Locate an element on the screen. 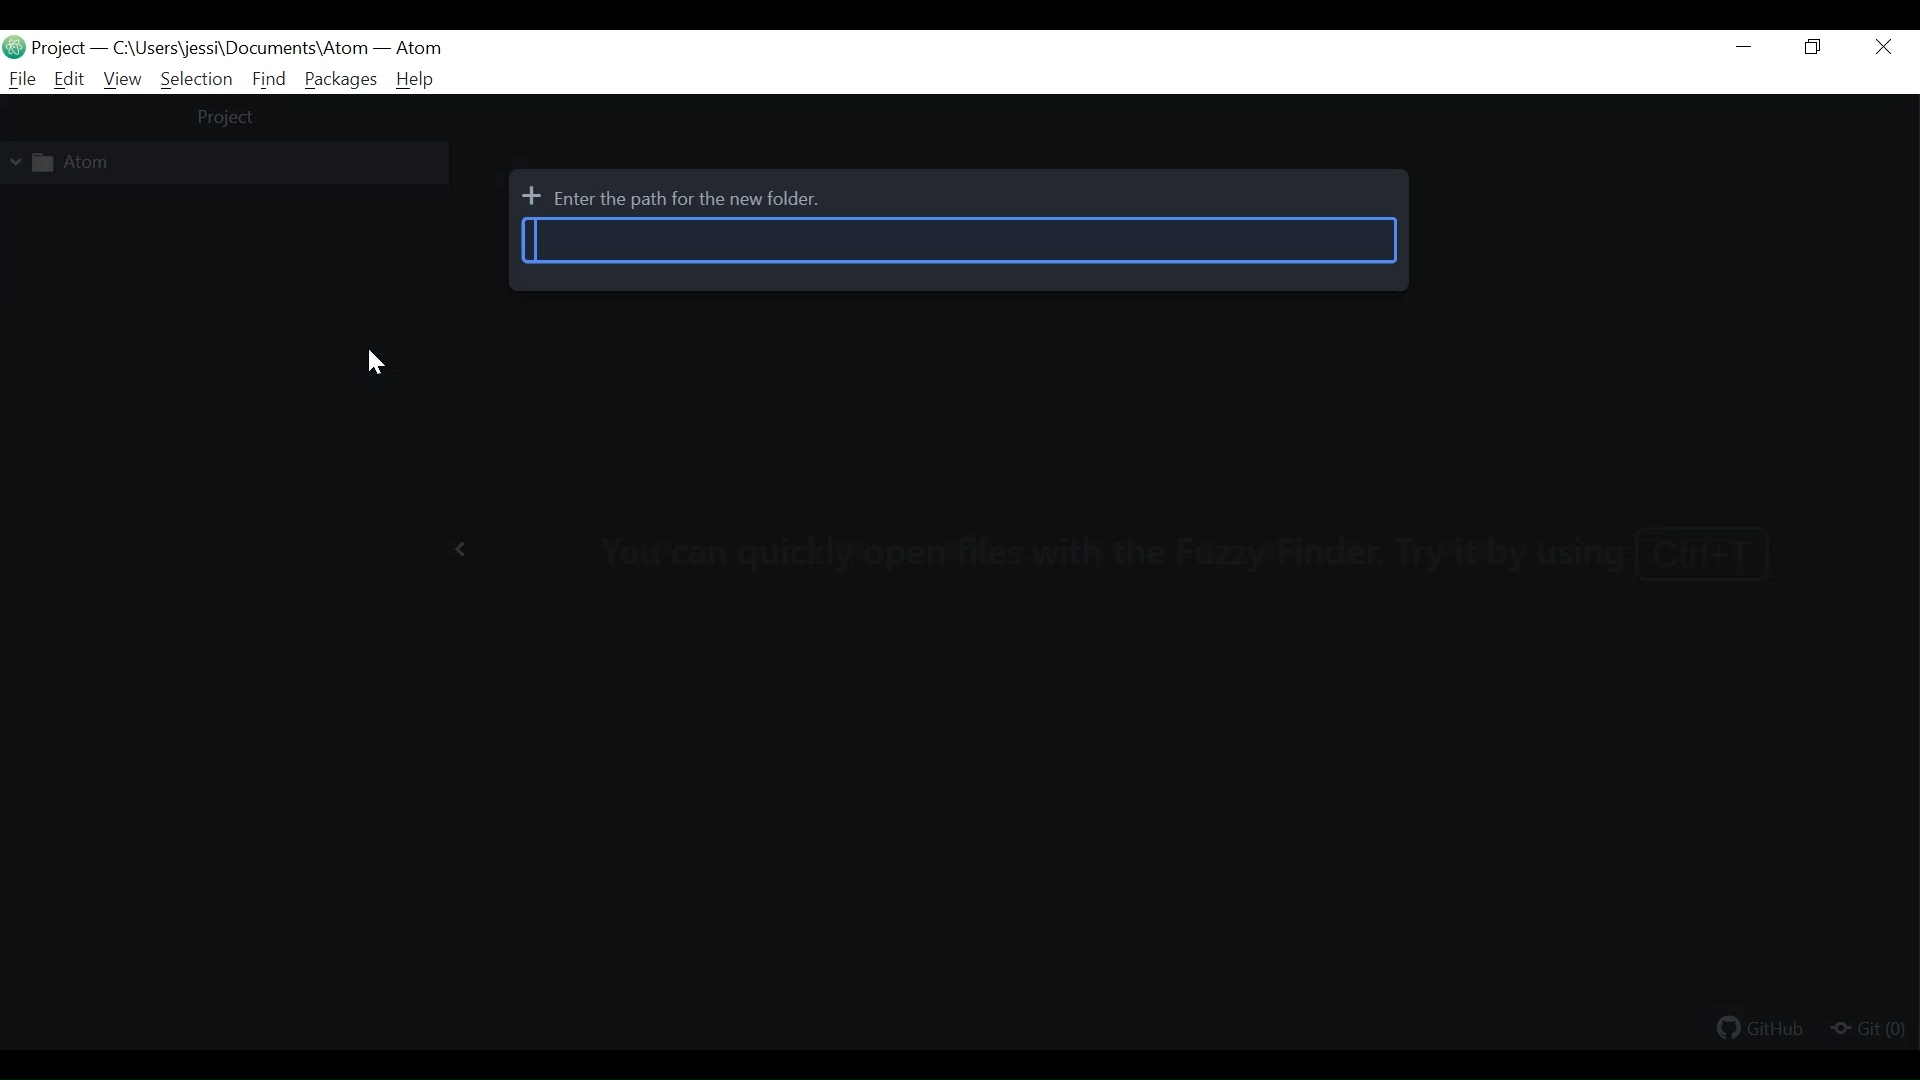 The image size is (1920, 1080). Enter the path for the new folder is located at coordinates (677, 200).